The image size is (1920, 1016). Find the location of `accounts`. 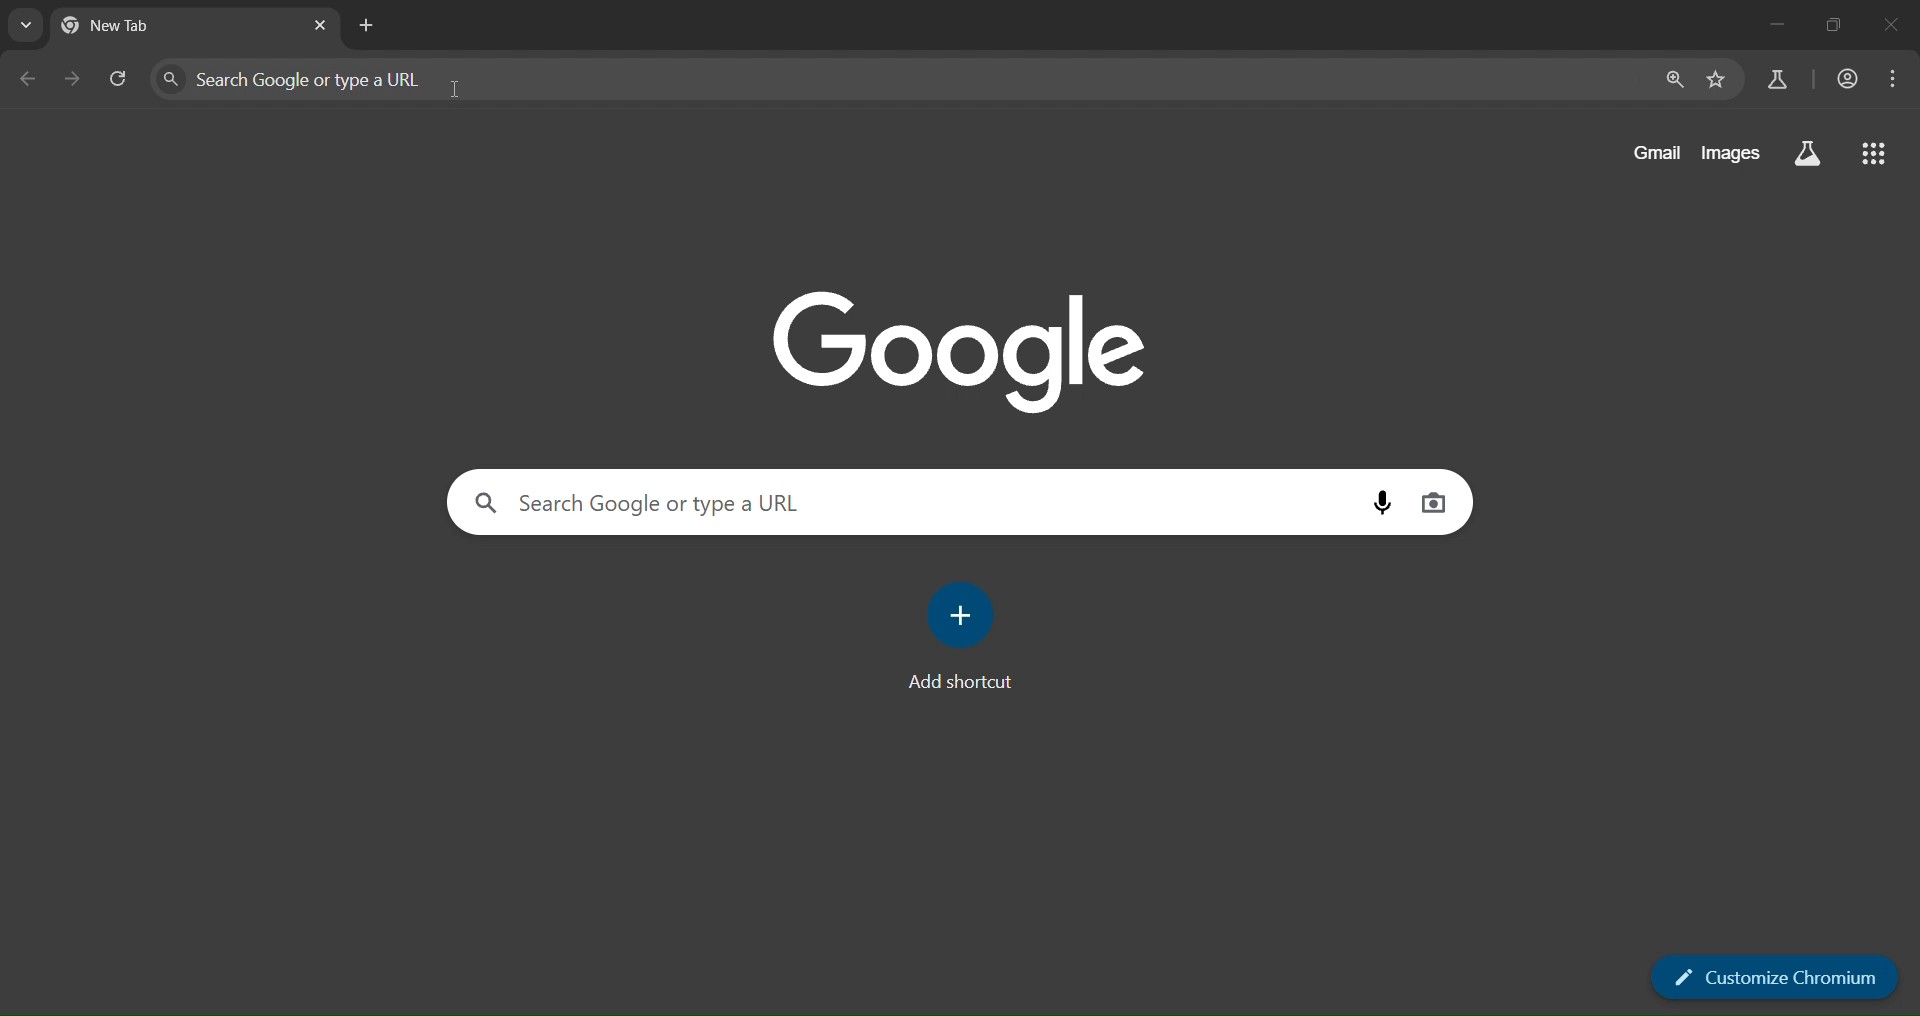

accounts is located at coordinates (1847, 77).